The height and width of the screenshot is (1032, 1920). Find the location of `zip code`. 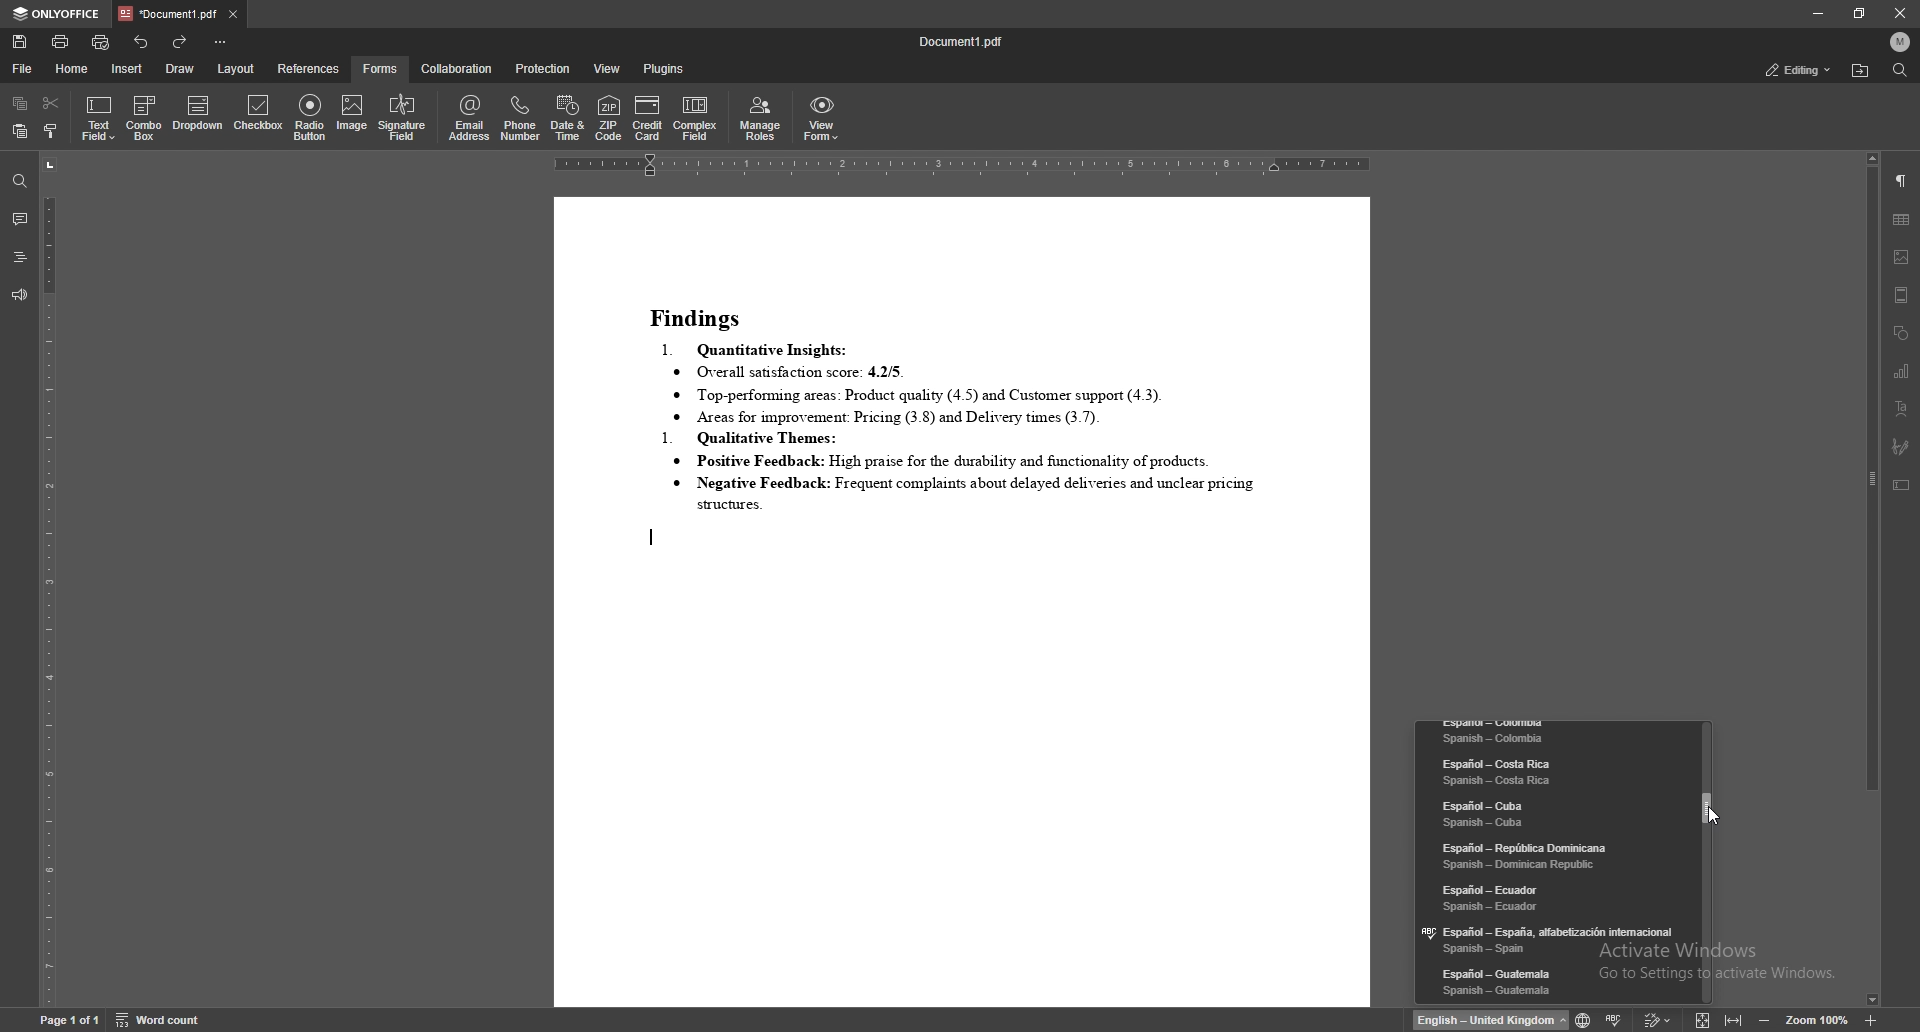

zip code is located at coordinates (610, 117).